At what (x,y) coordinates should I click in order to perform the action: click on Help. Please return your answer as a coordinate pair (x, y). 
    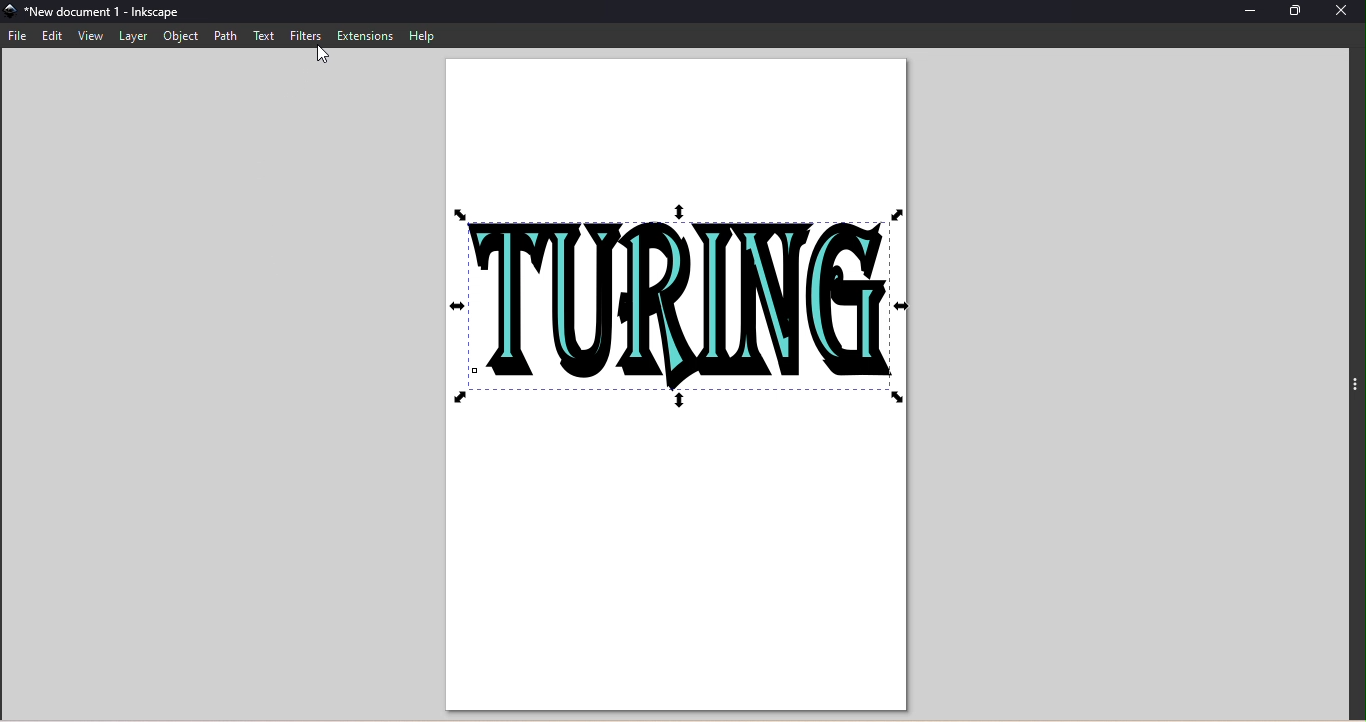
    Looking at the image, I should click on (422, 36).